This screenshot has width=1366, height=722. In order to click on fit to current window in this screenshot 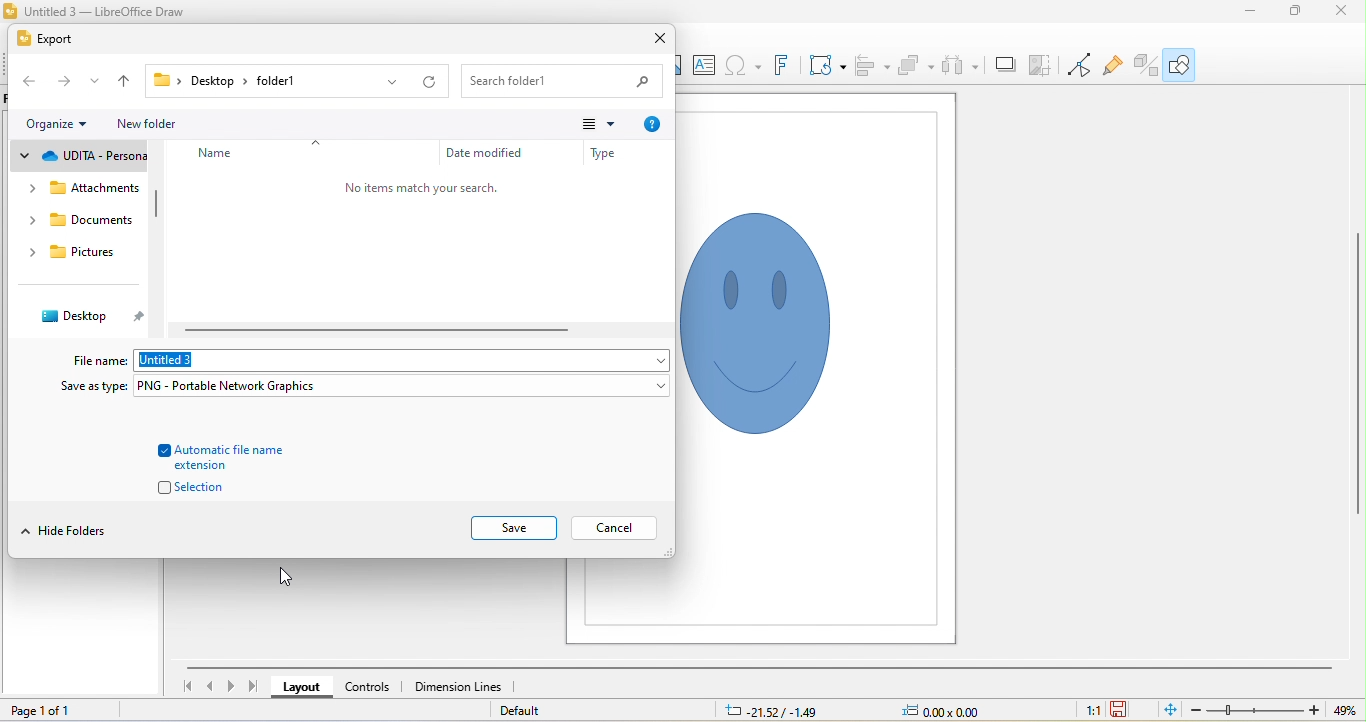, I will do `click(1169, 711)`.